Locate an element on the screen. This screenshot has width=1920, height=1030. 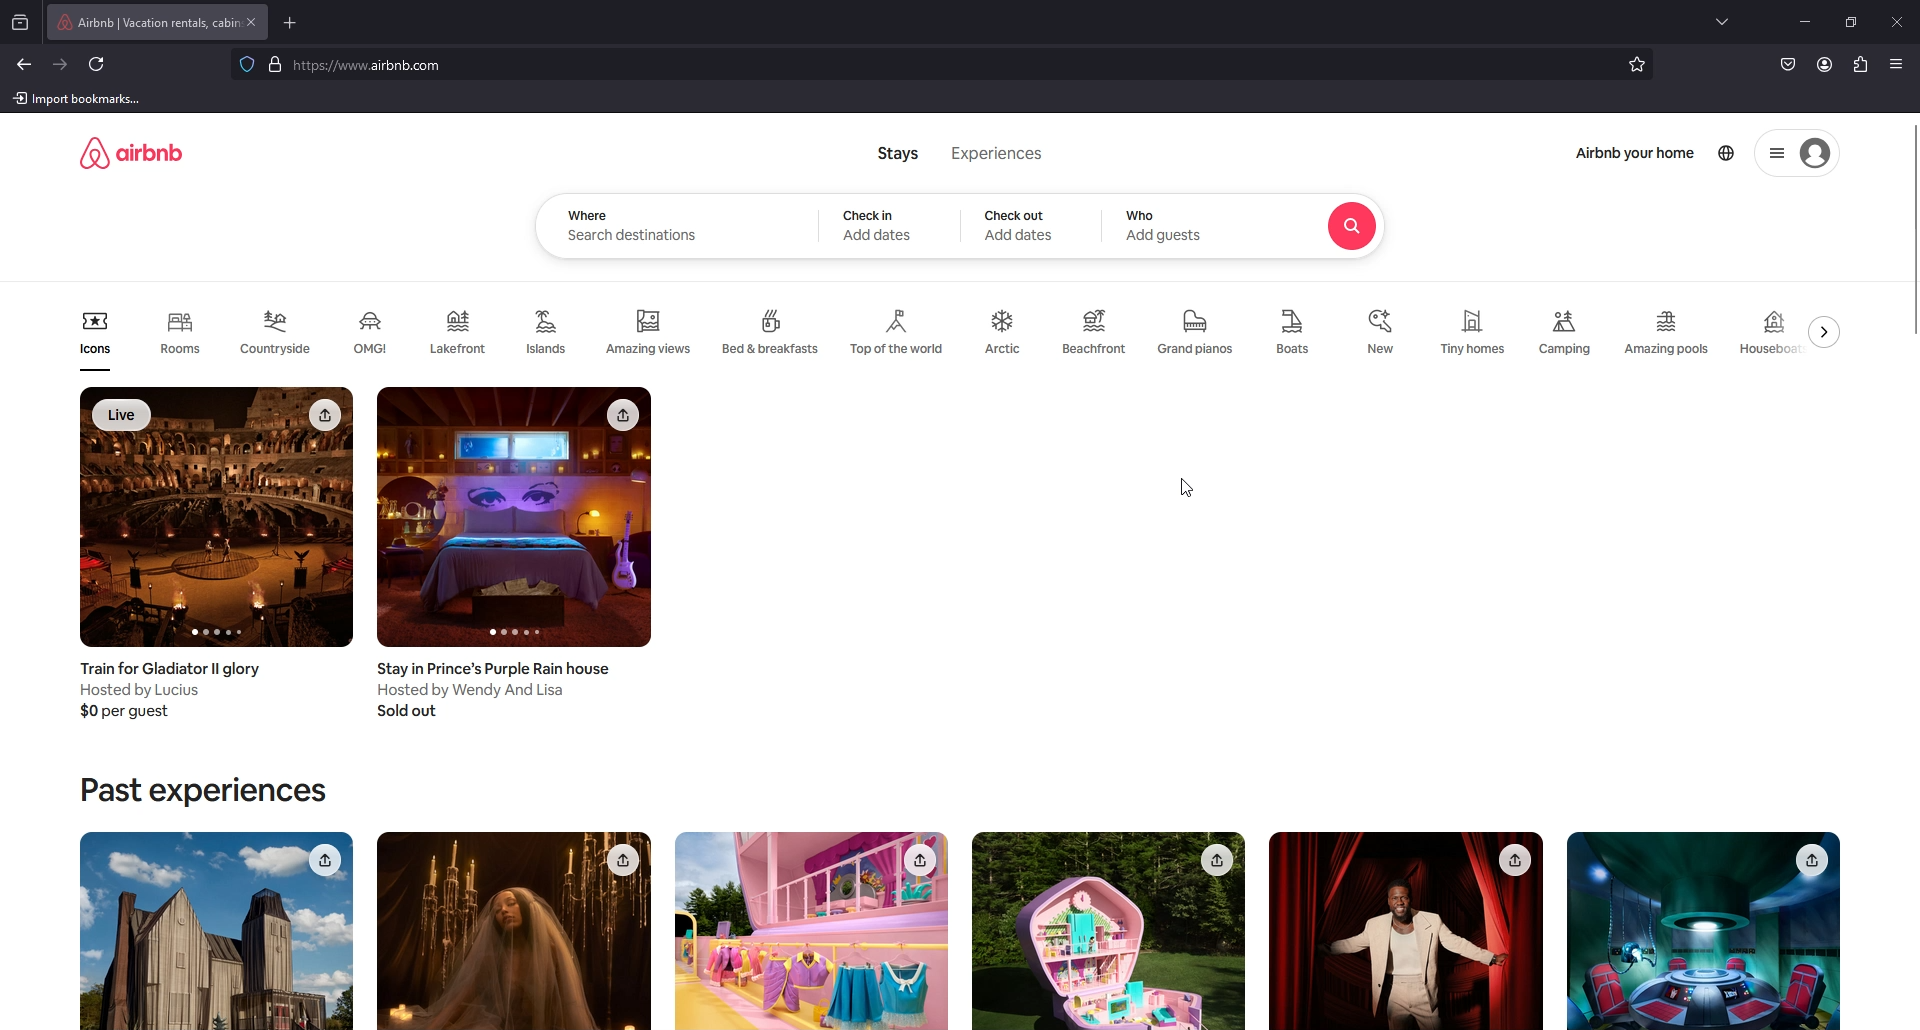
check in is located at coordinates (873, 214).